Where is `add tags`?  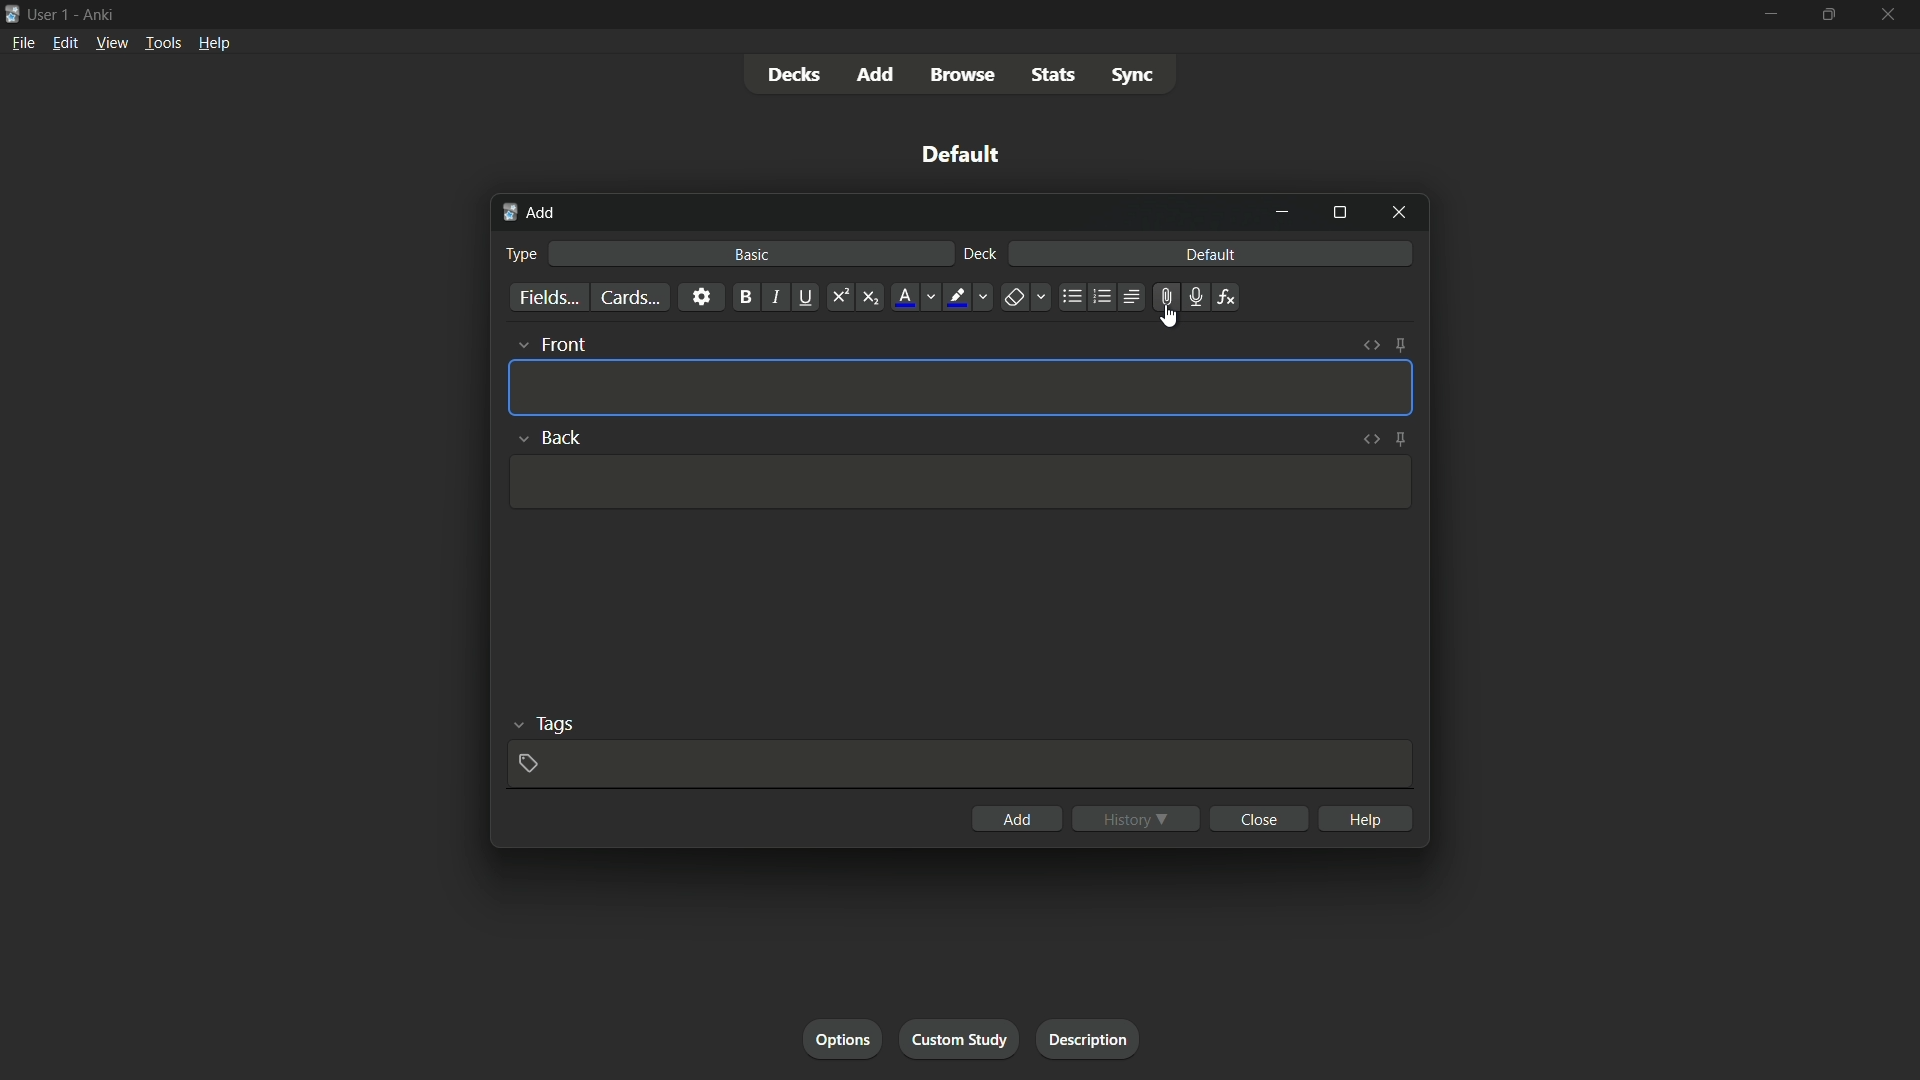 add tags is located at coordinates (532, 765).